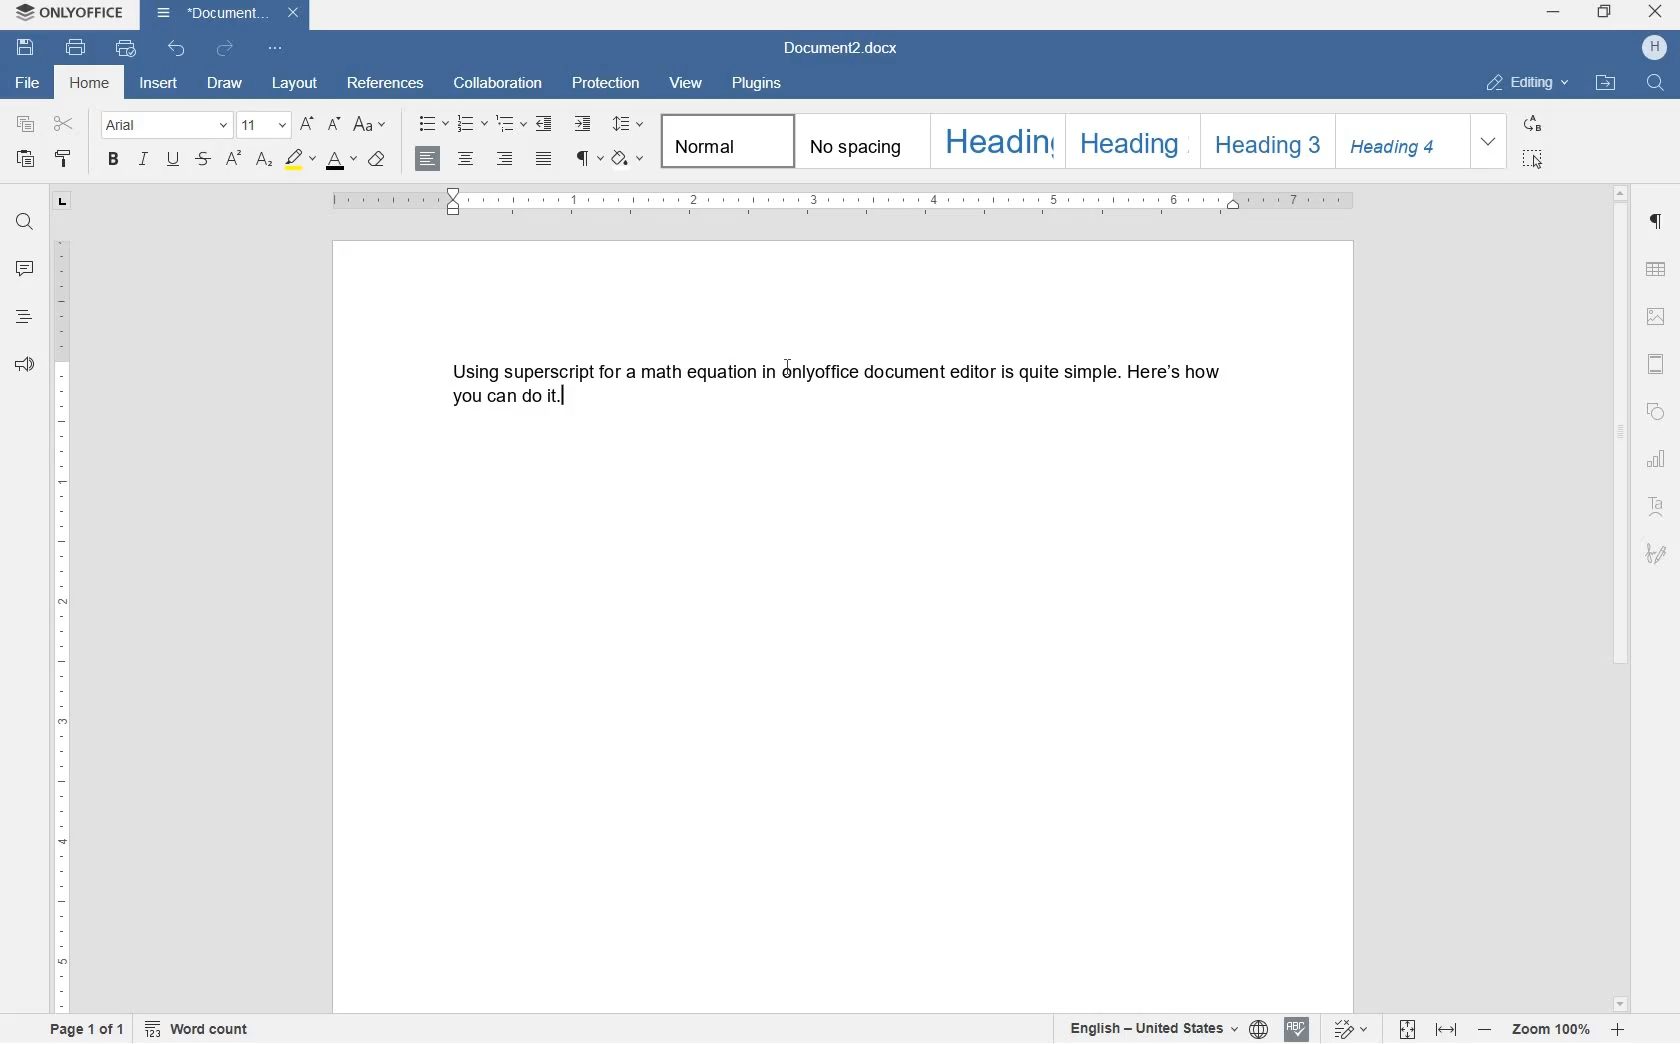 This screenshot has width=1680, height=1044. I want to click on paragraph line spacing, so click(627, 123).